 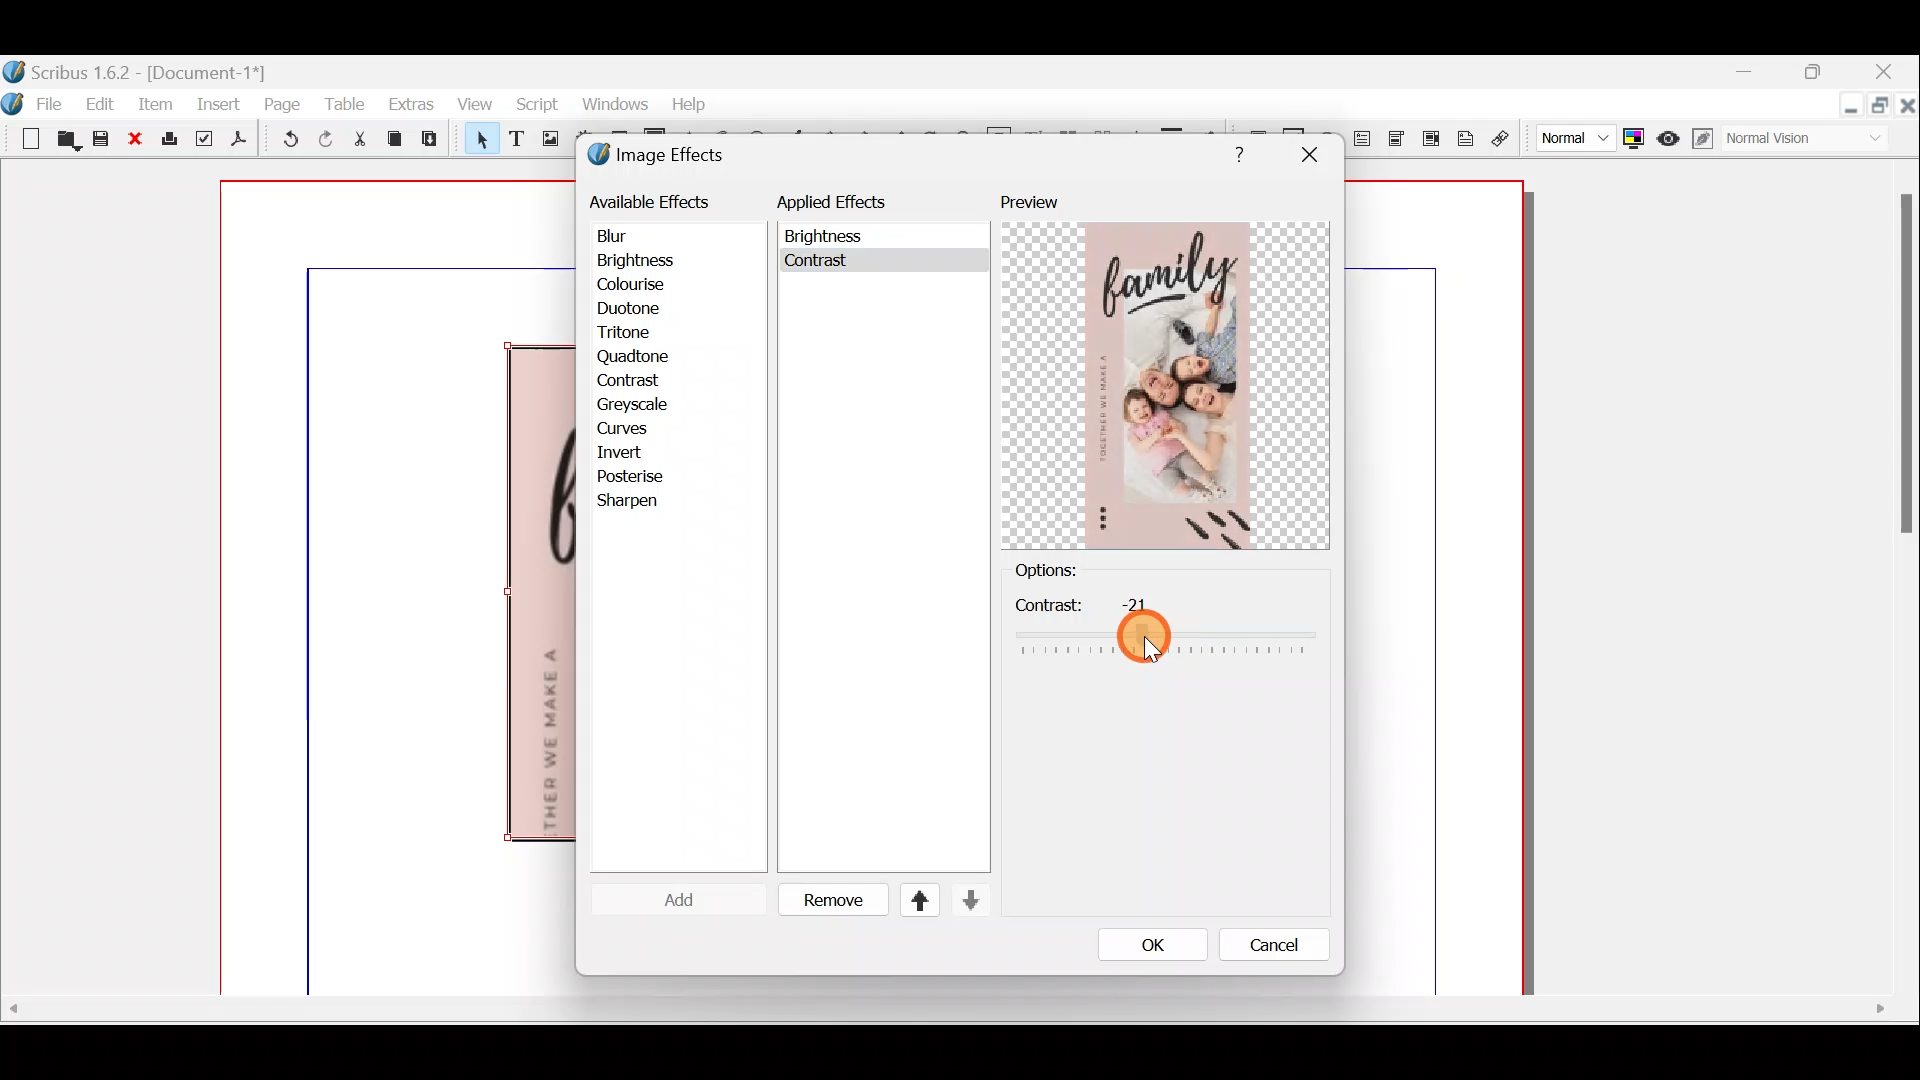 I want to click on canvas, so click(x=1436, y=589).